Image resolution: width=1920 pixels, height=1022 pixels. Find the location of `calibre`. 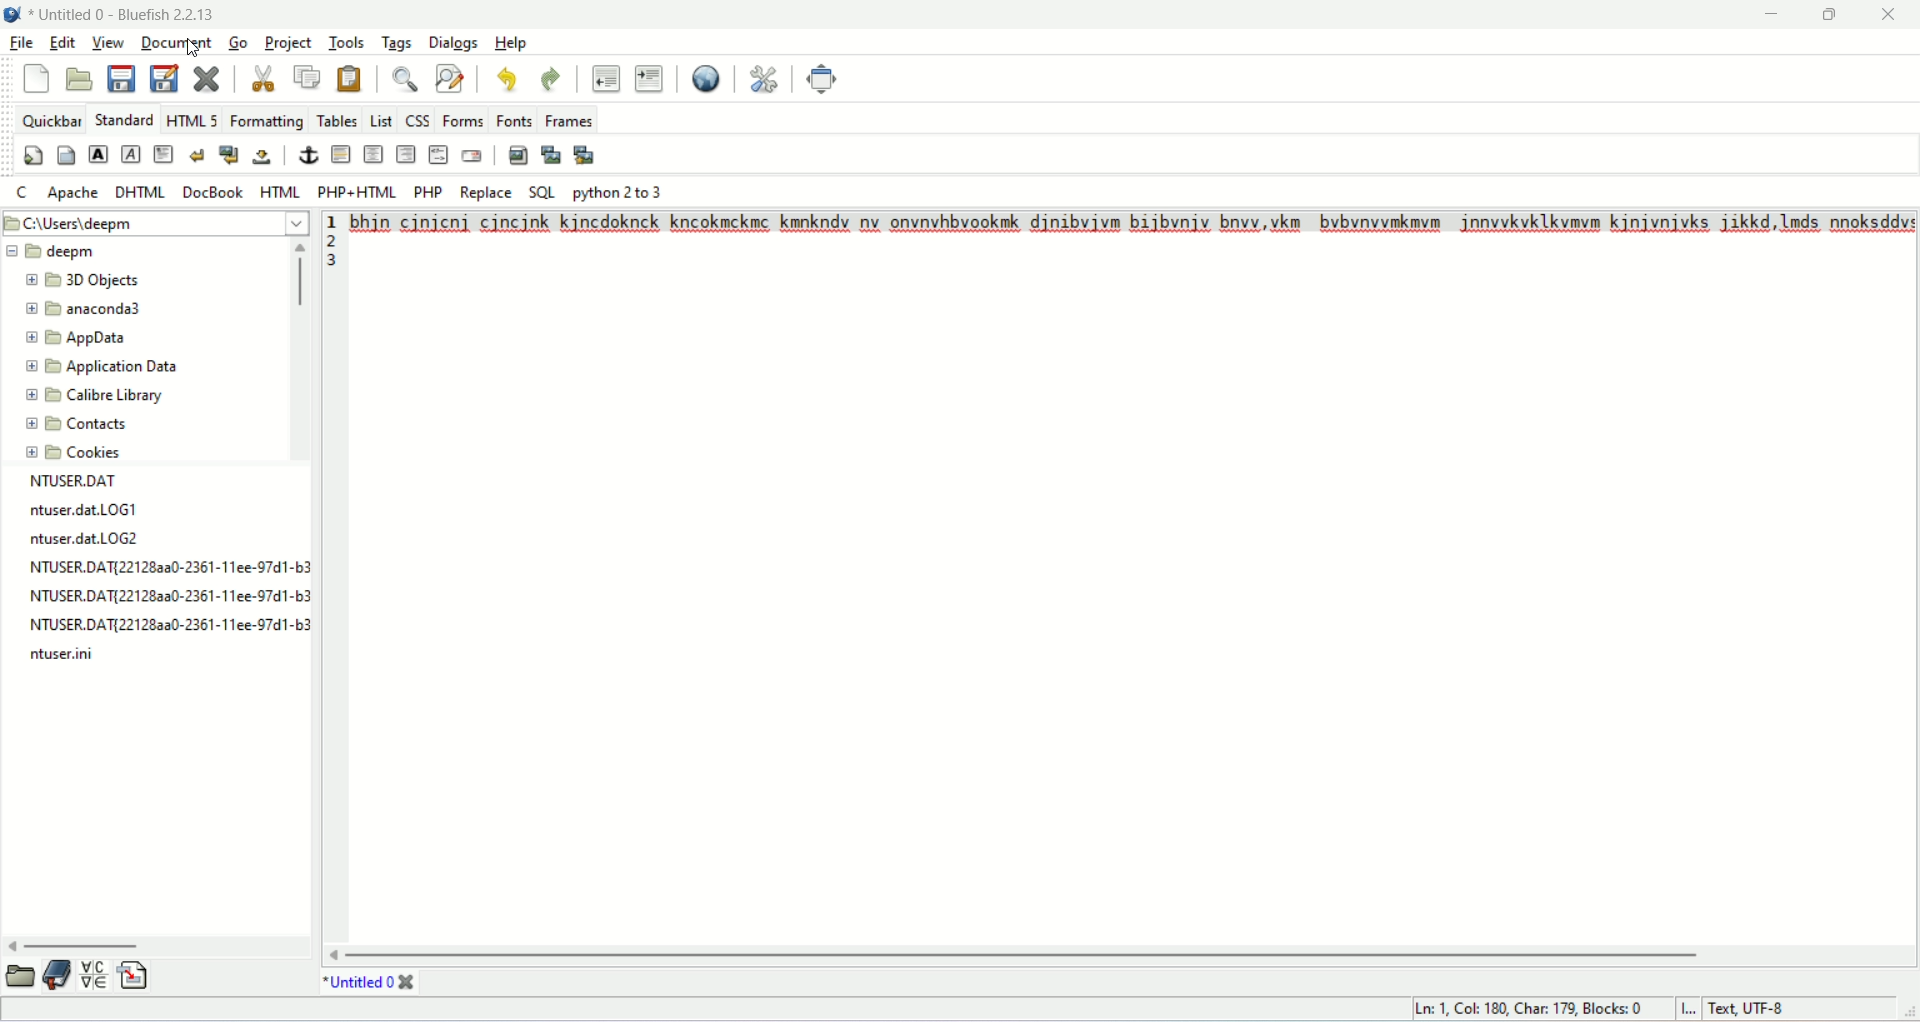

calibre is located at coordinates (97, 394).